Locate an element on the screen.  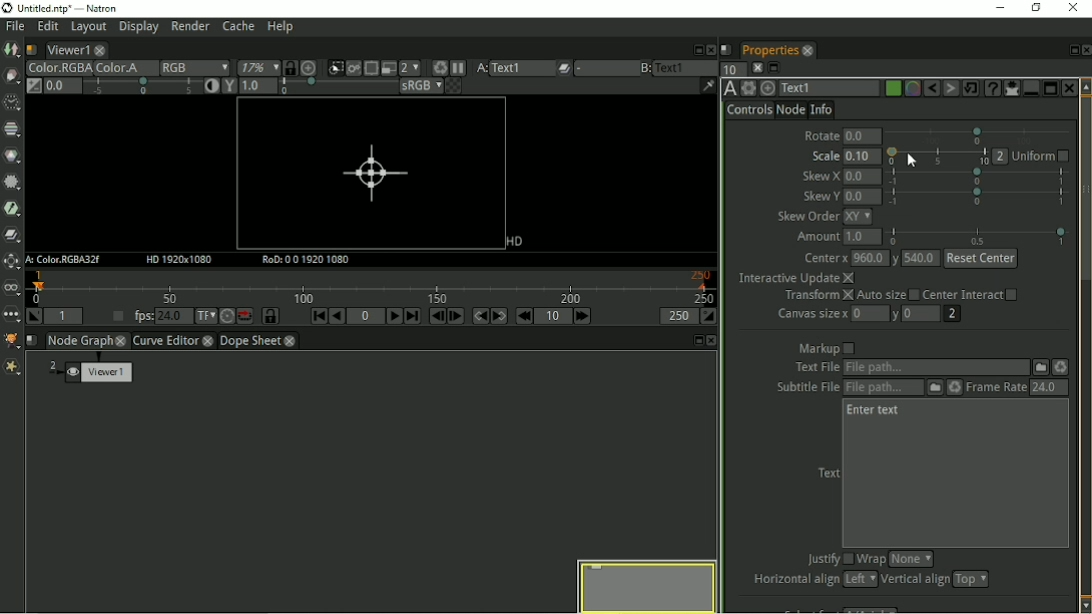
Redo is located at coordinates (950, 89).